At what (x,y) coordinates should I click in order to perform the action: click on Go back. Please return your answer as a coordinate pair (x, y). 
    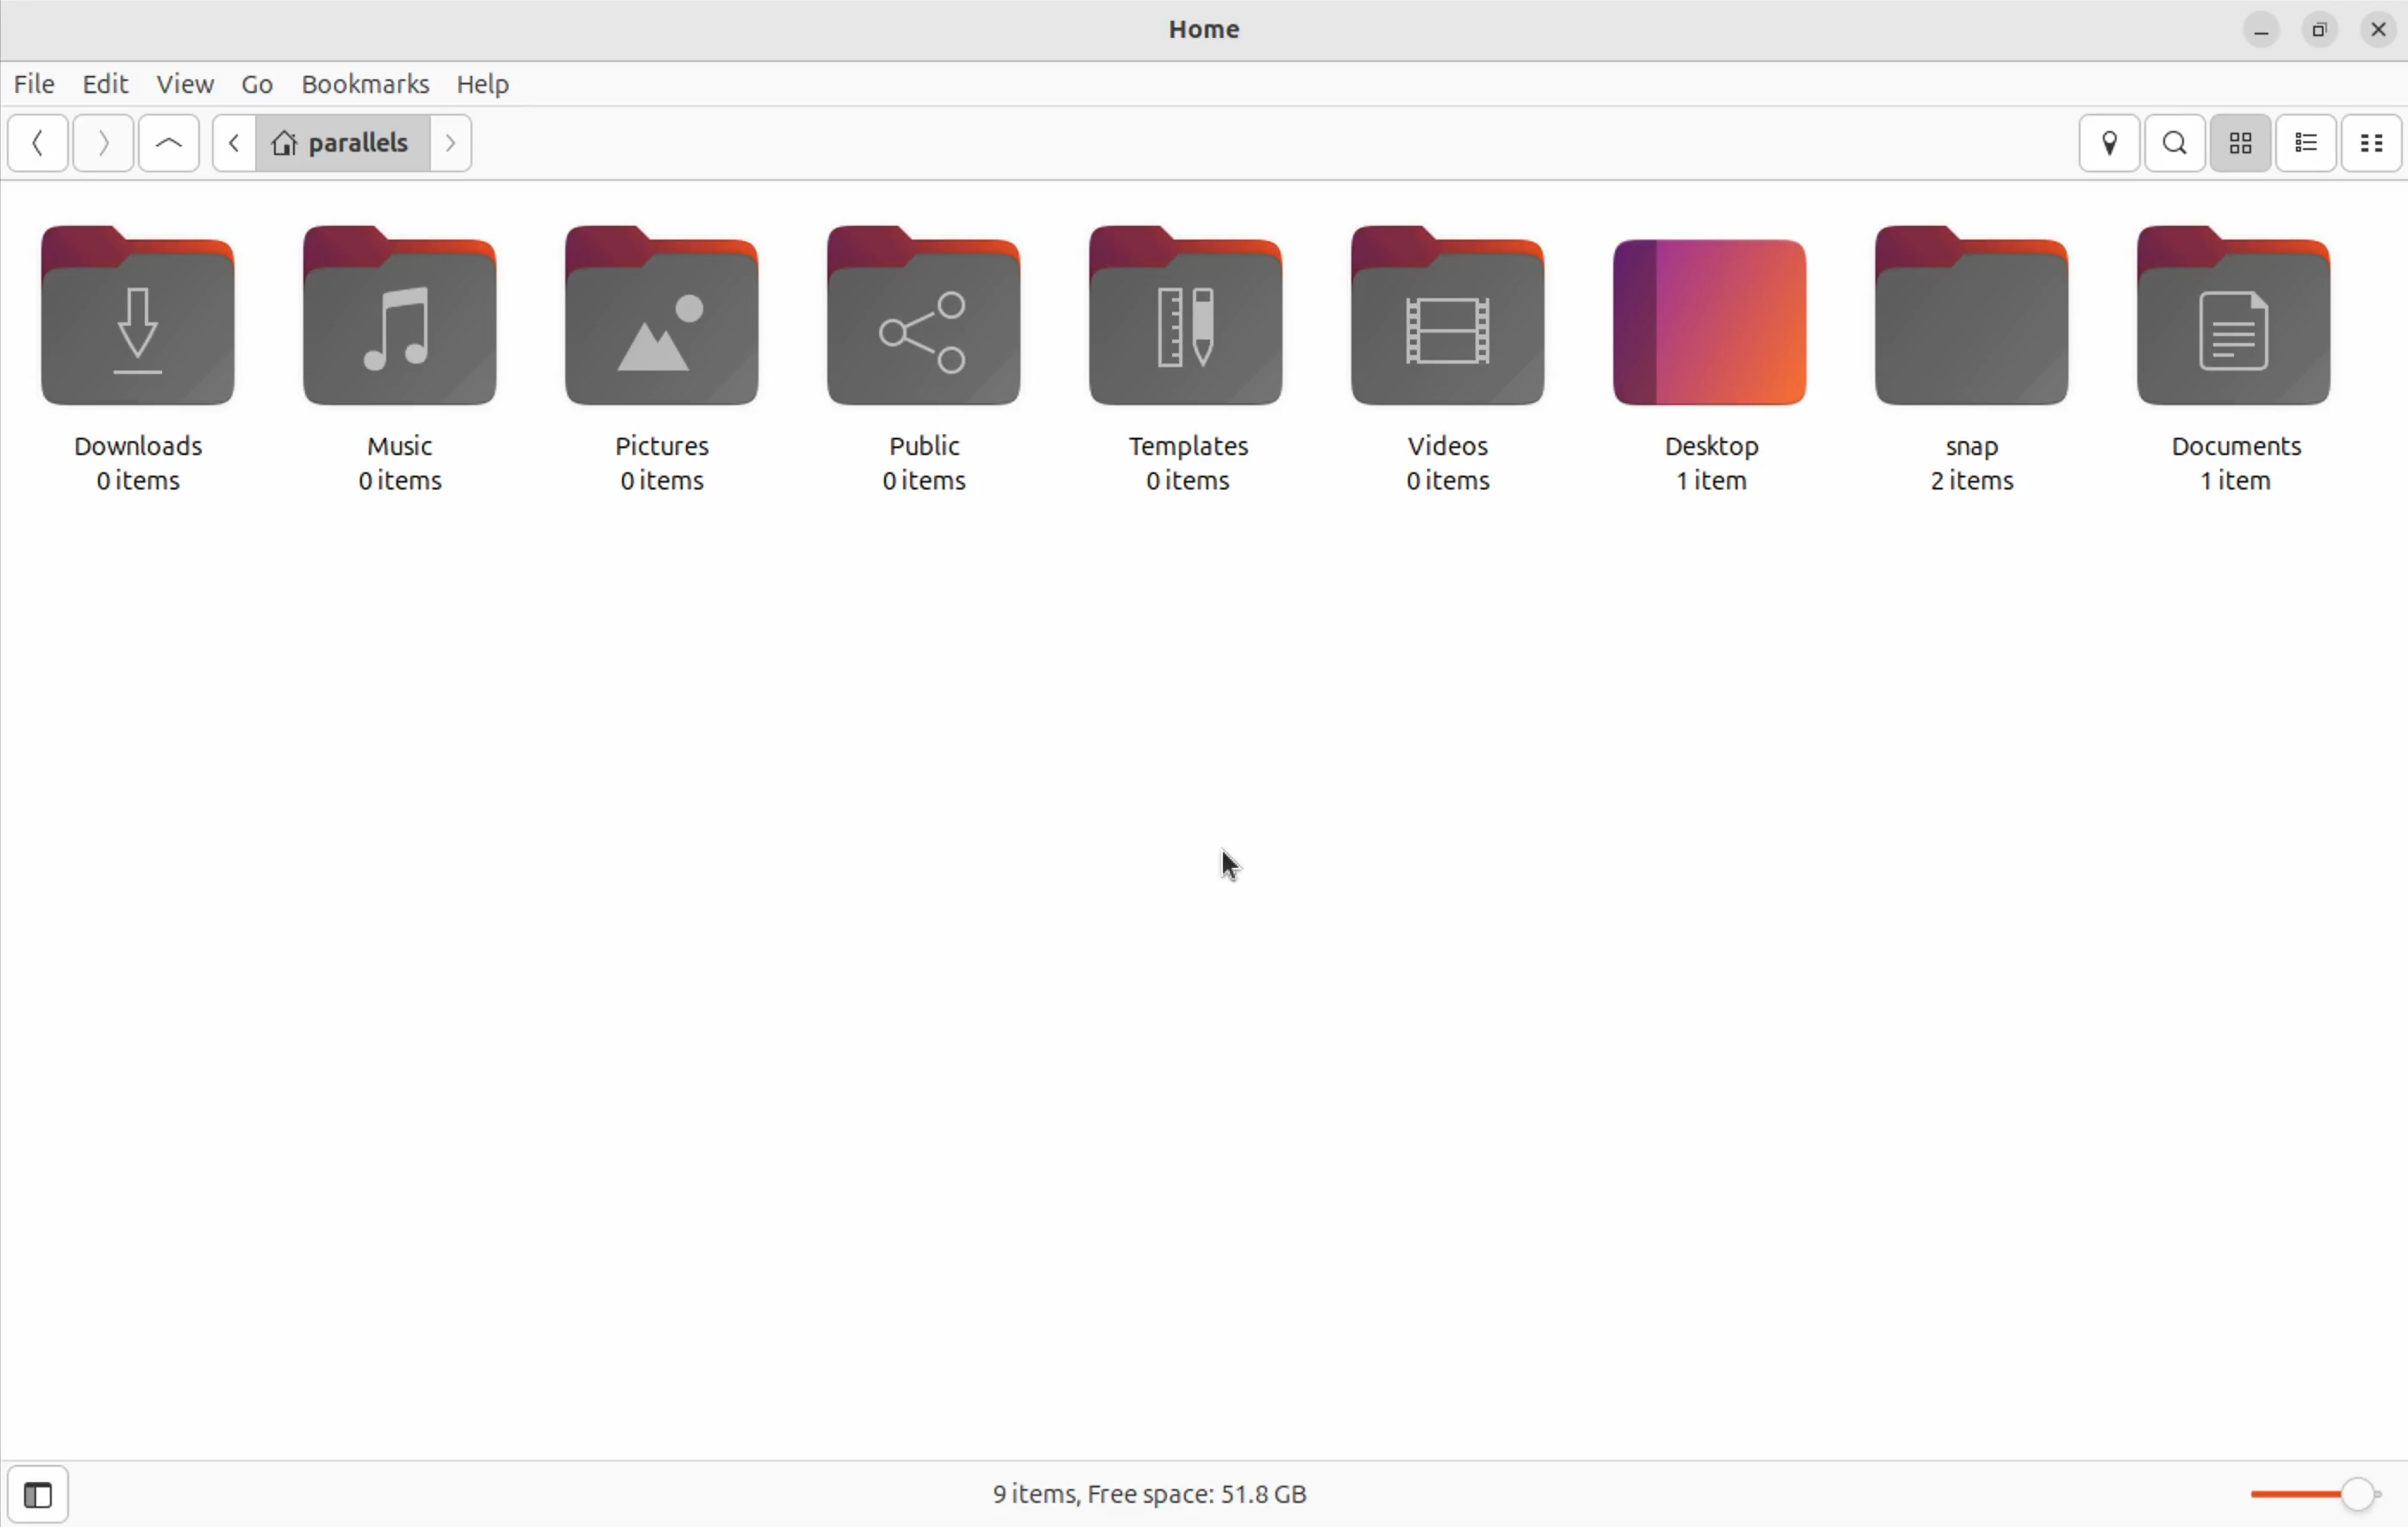
    Looking at the image, I should click on (41, 144).